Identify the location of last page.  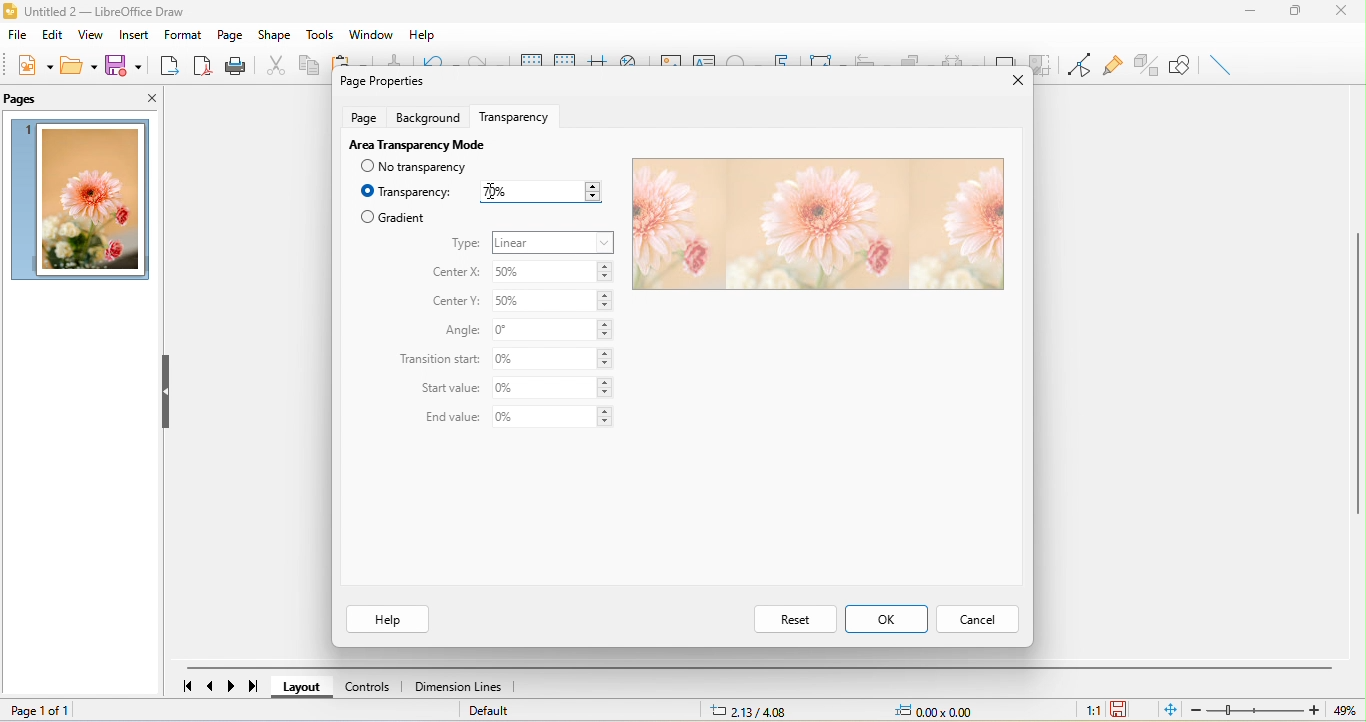
(249, 686).